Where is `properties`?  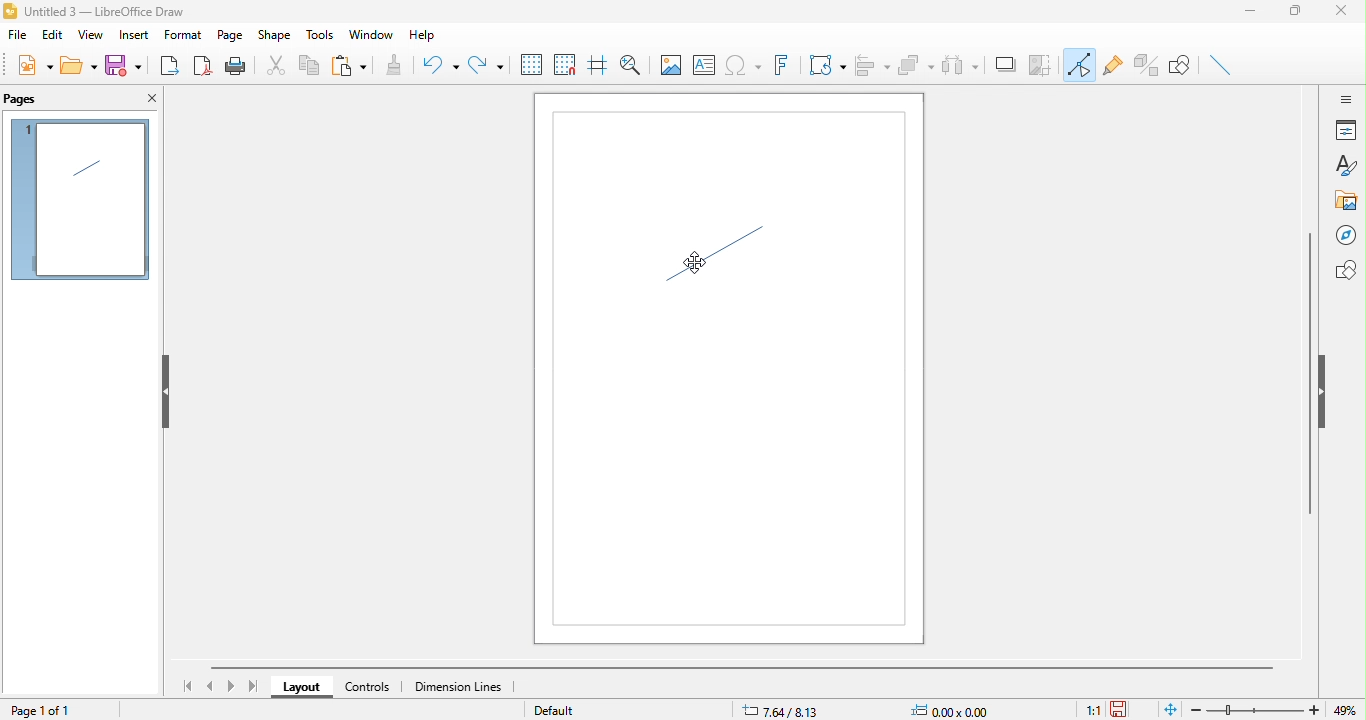
properties is located at coordinates (1346, 130).